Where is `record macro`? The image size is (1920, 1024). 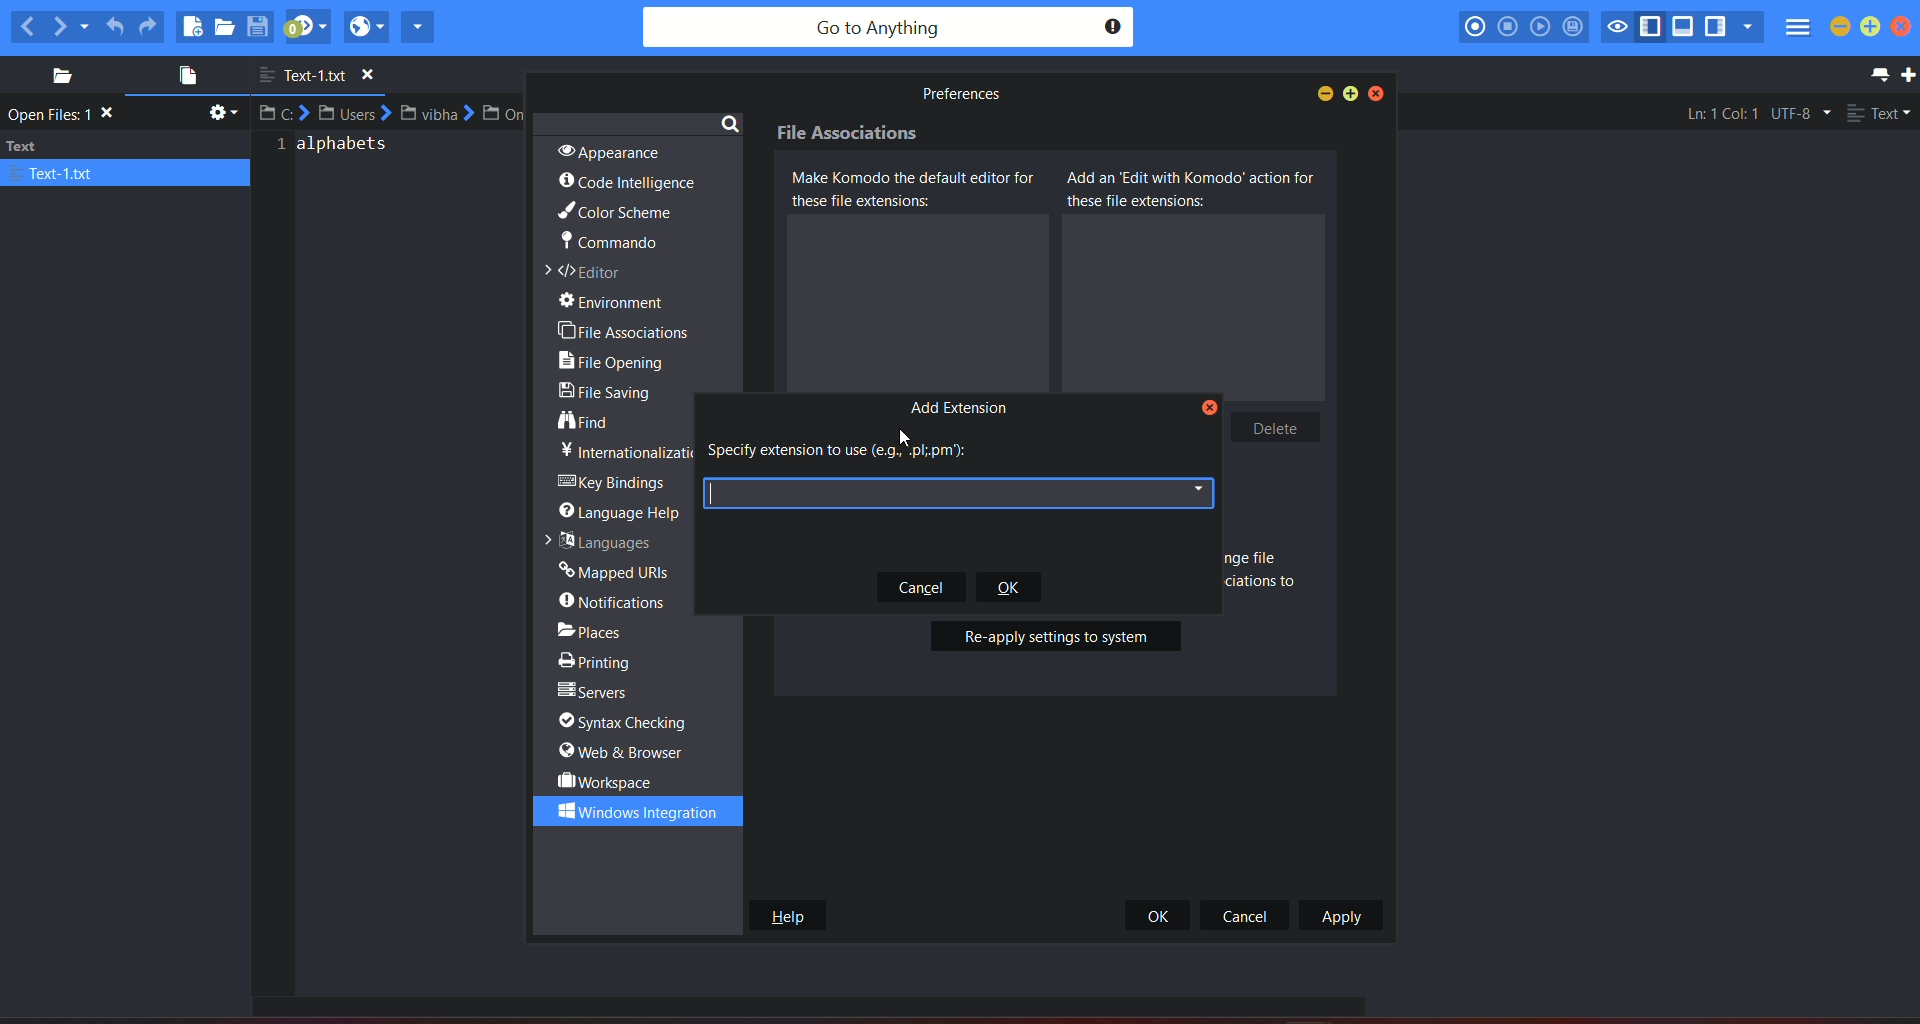
record macro is located at coordinates (1475, 26).